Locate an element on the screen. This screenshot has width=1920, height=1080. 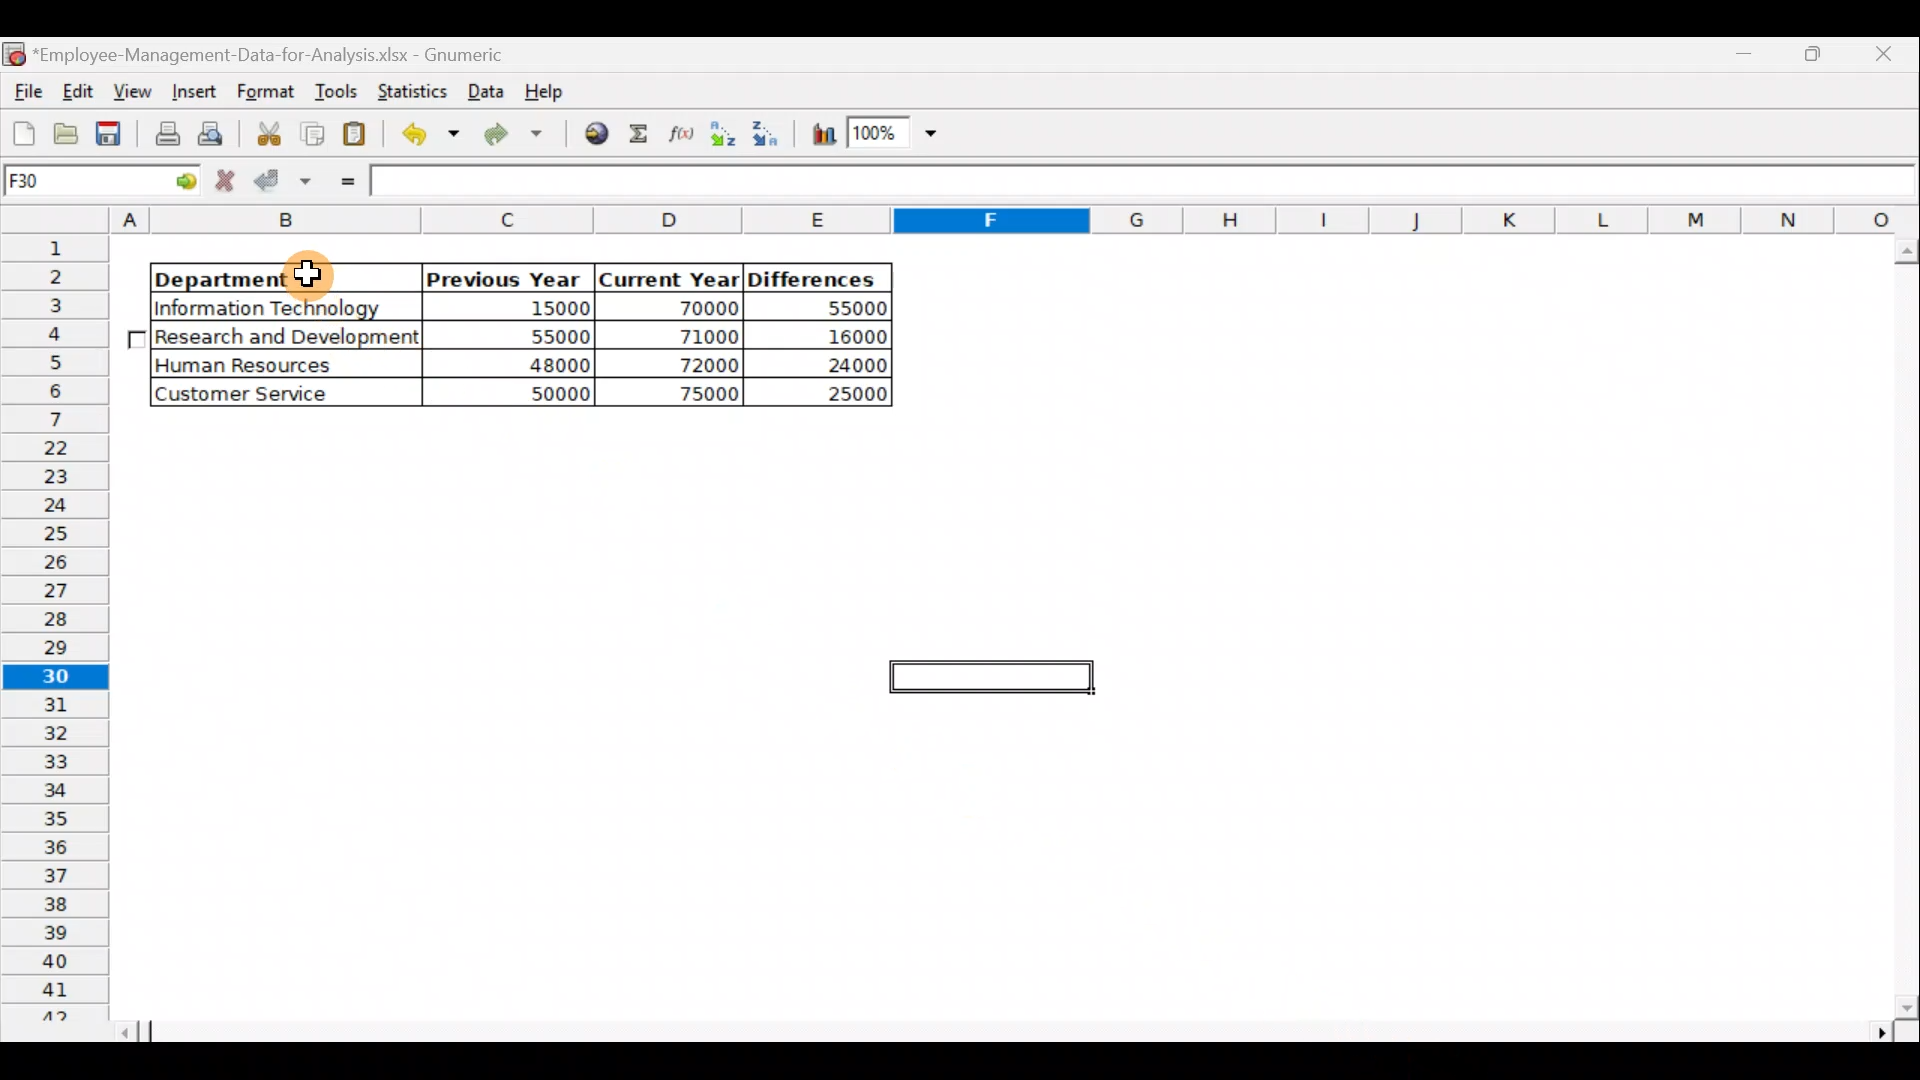
16000 is located at coordinates (841, 337).